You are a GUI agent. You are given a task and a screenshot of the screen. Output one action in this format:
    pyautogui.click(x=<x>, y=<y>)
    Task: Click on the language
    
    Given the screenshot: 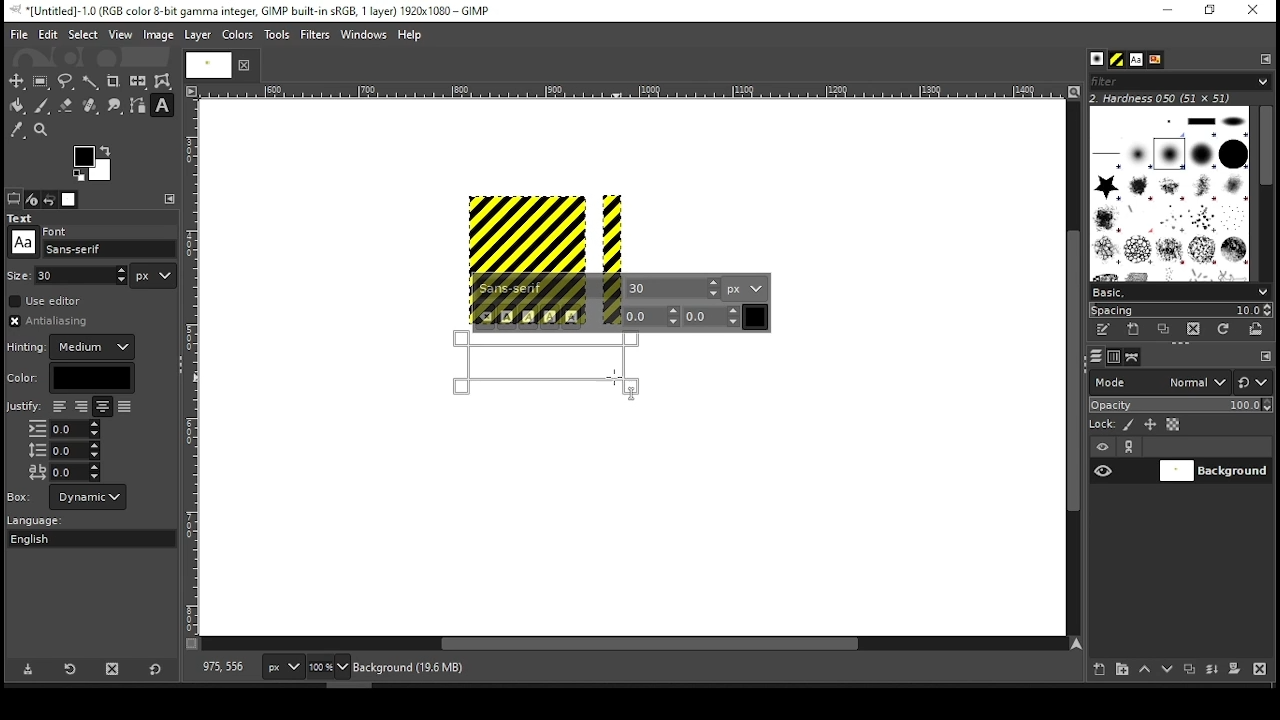 What is the action you would take?
    pyautogui.click(x=44, y=521)
    